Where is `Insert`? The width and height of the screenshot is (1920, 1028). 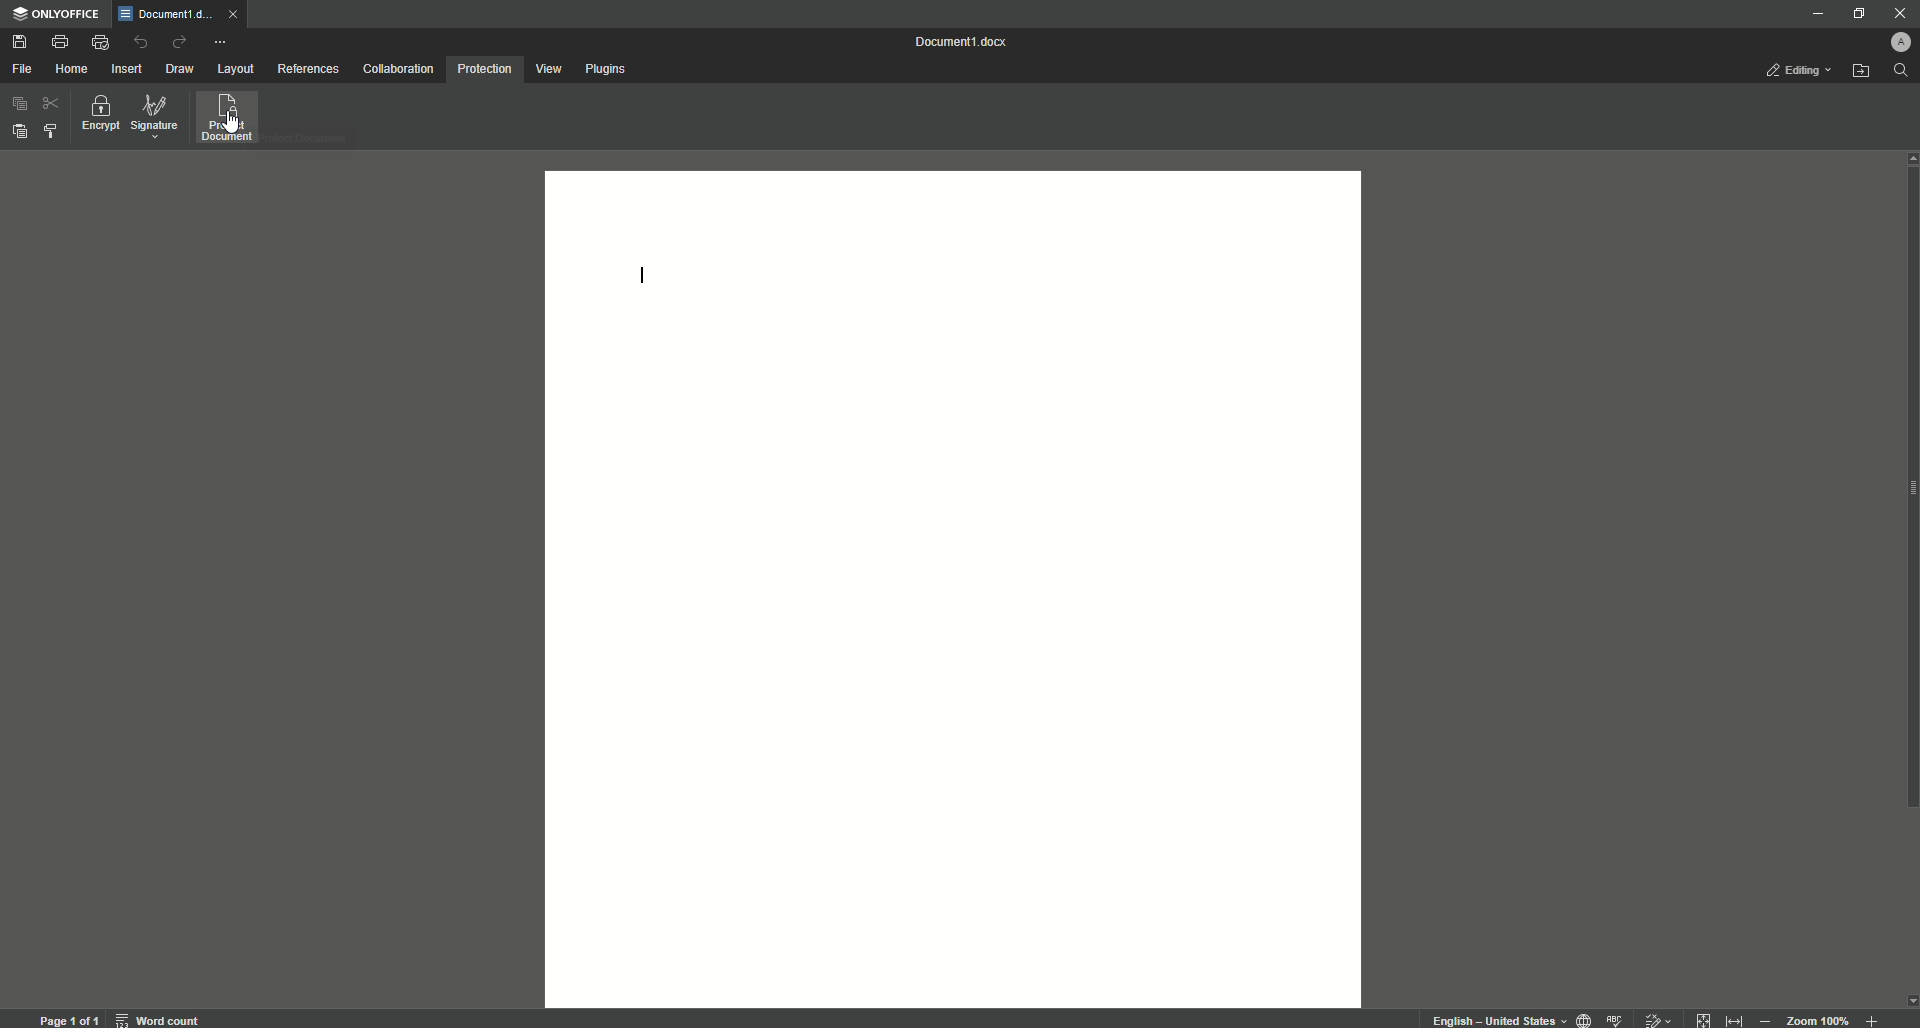 Insert is located at coordinates (128, 68).